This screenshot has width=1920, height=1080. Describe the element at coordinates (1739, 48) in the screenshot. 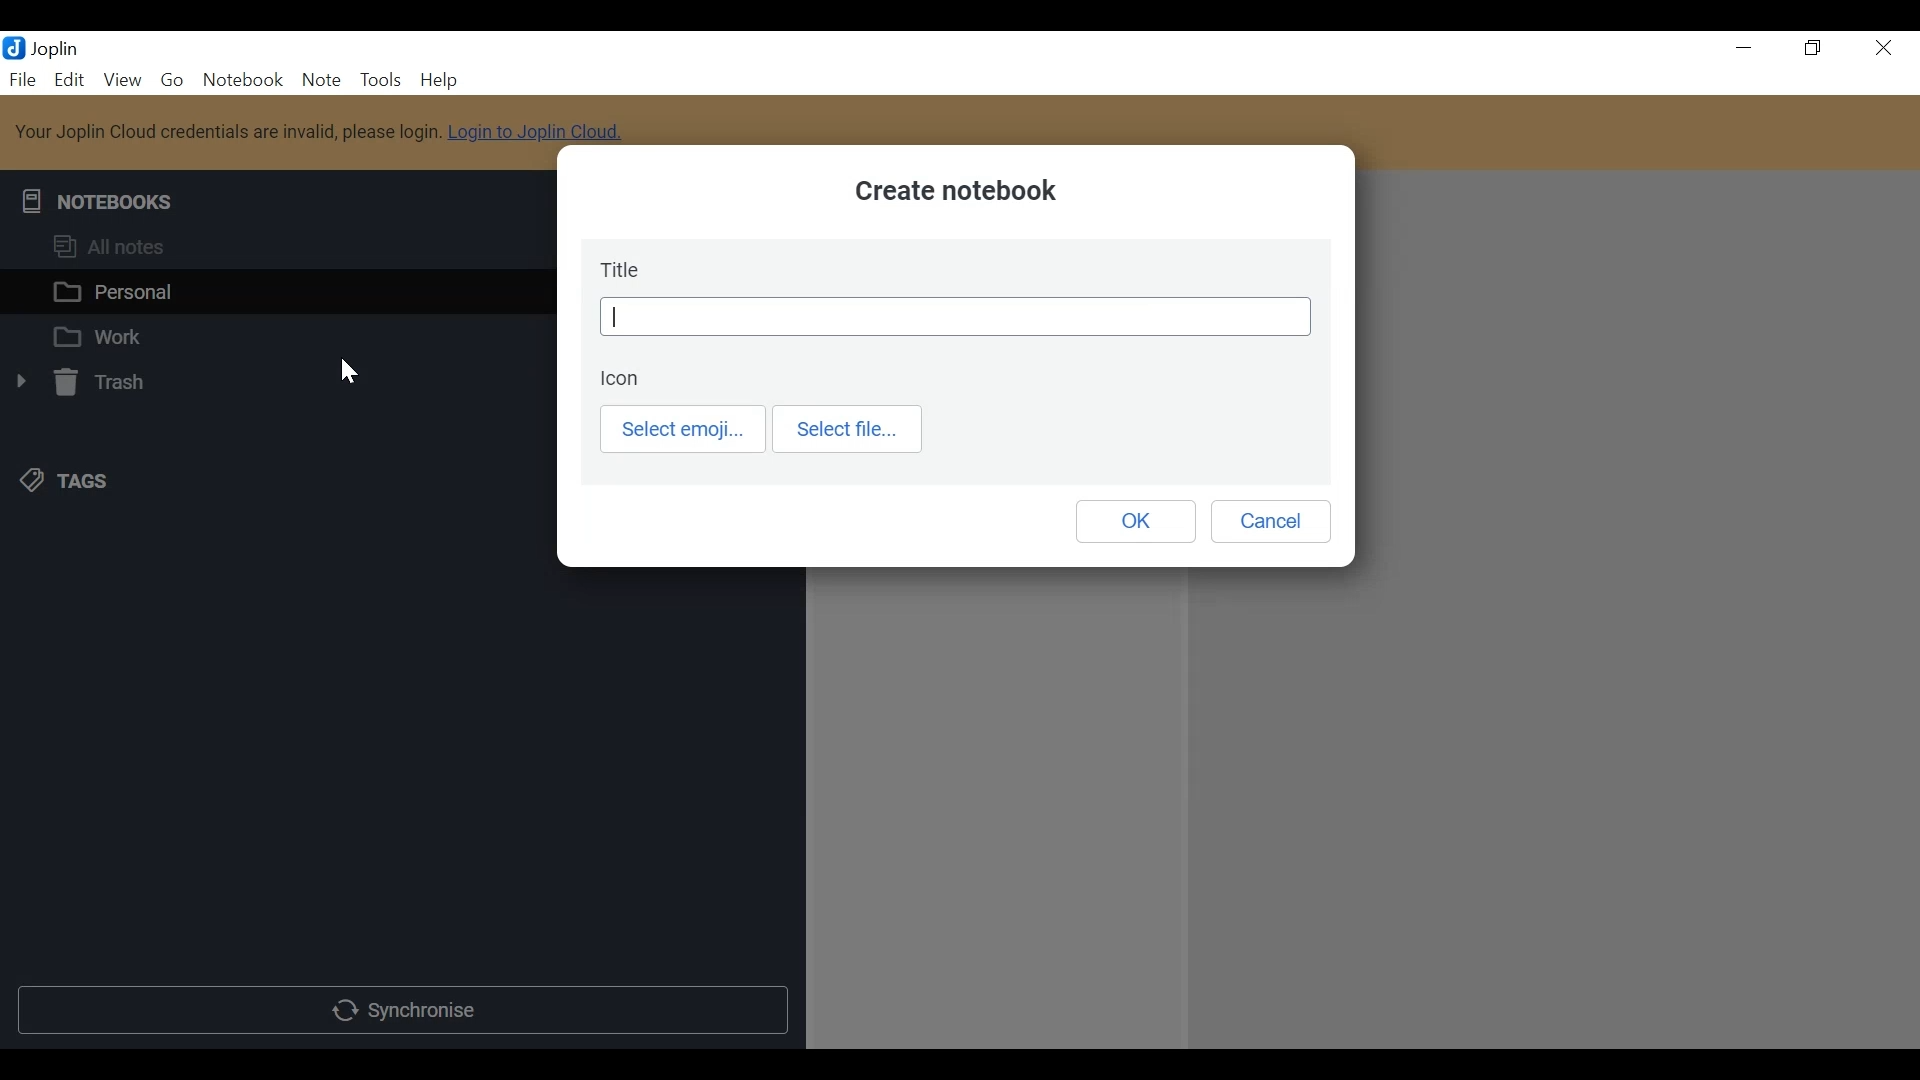

I see `minimize` at that location.